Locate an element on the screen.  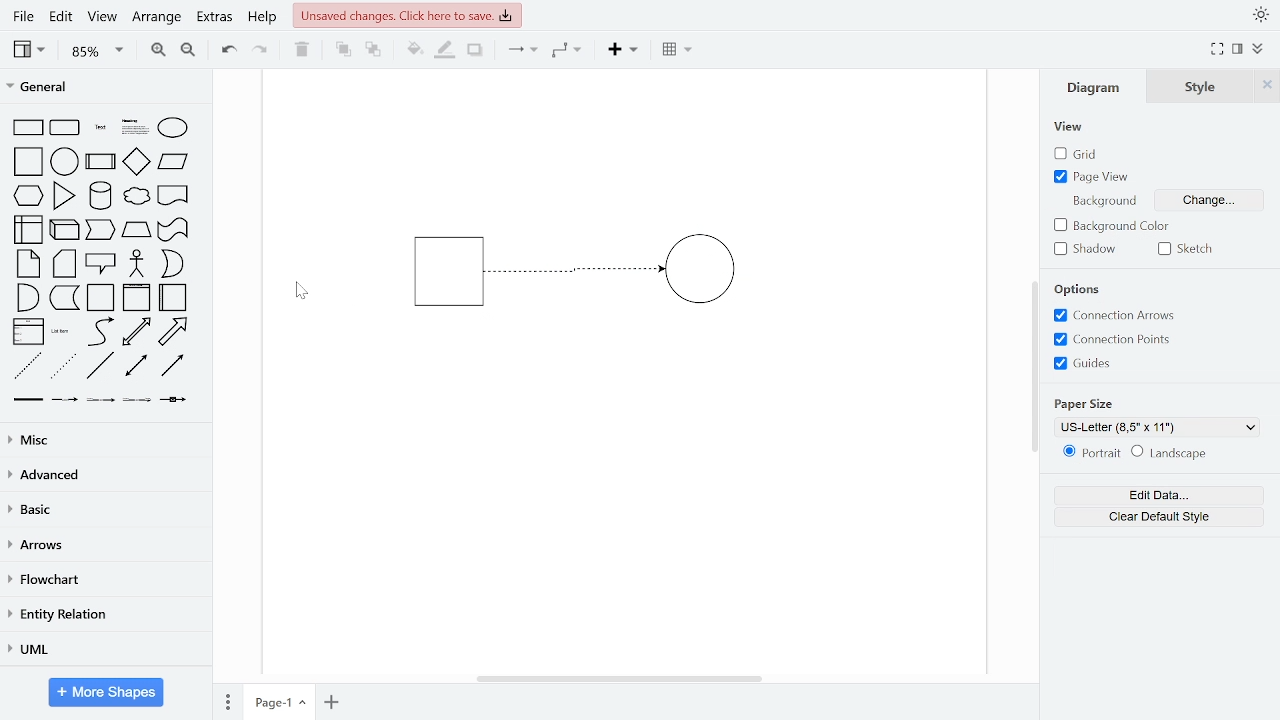
guides is located at coordinates (1084, 364).